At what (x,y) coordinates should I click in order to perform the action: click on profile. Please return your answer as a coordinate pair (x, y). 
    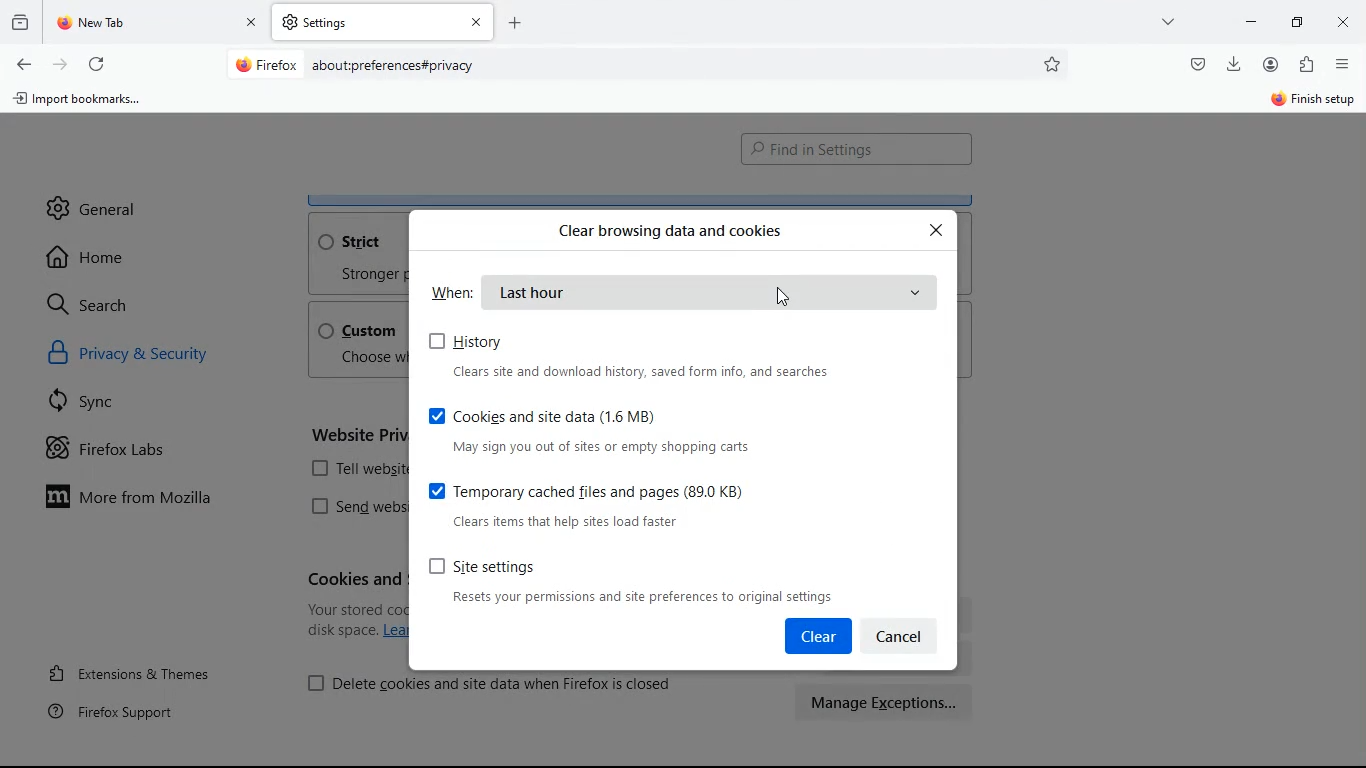
    Looking at the image, I should click on (1275, 64).